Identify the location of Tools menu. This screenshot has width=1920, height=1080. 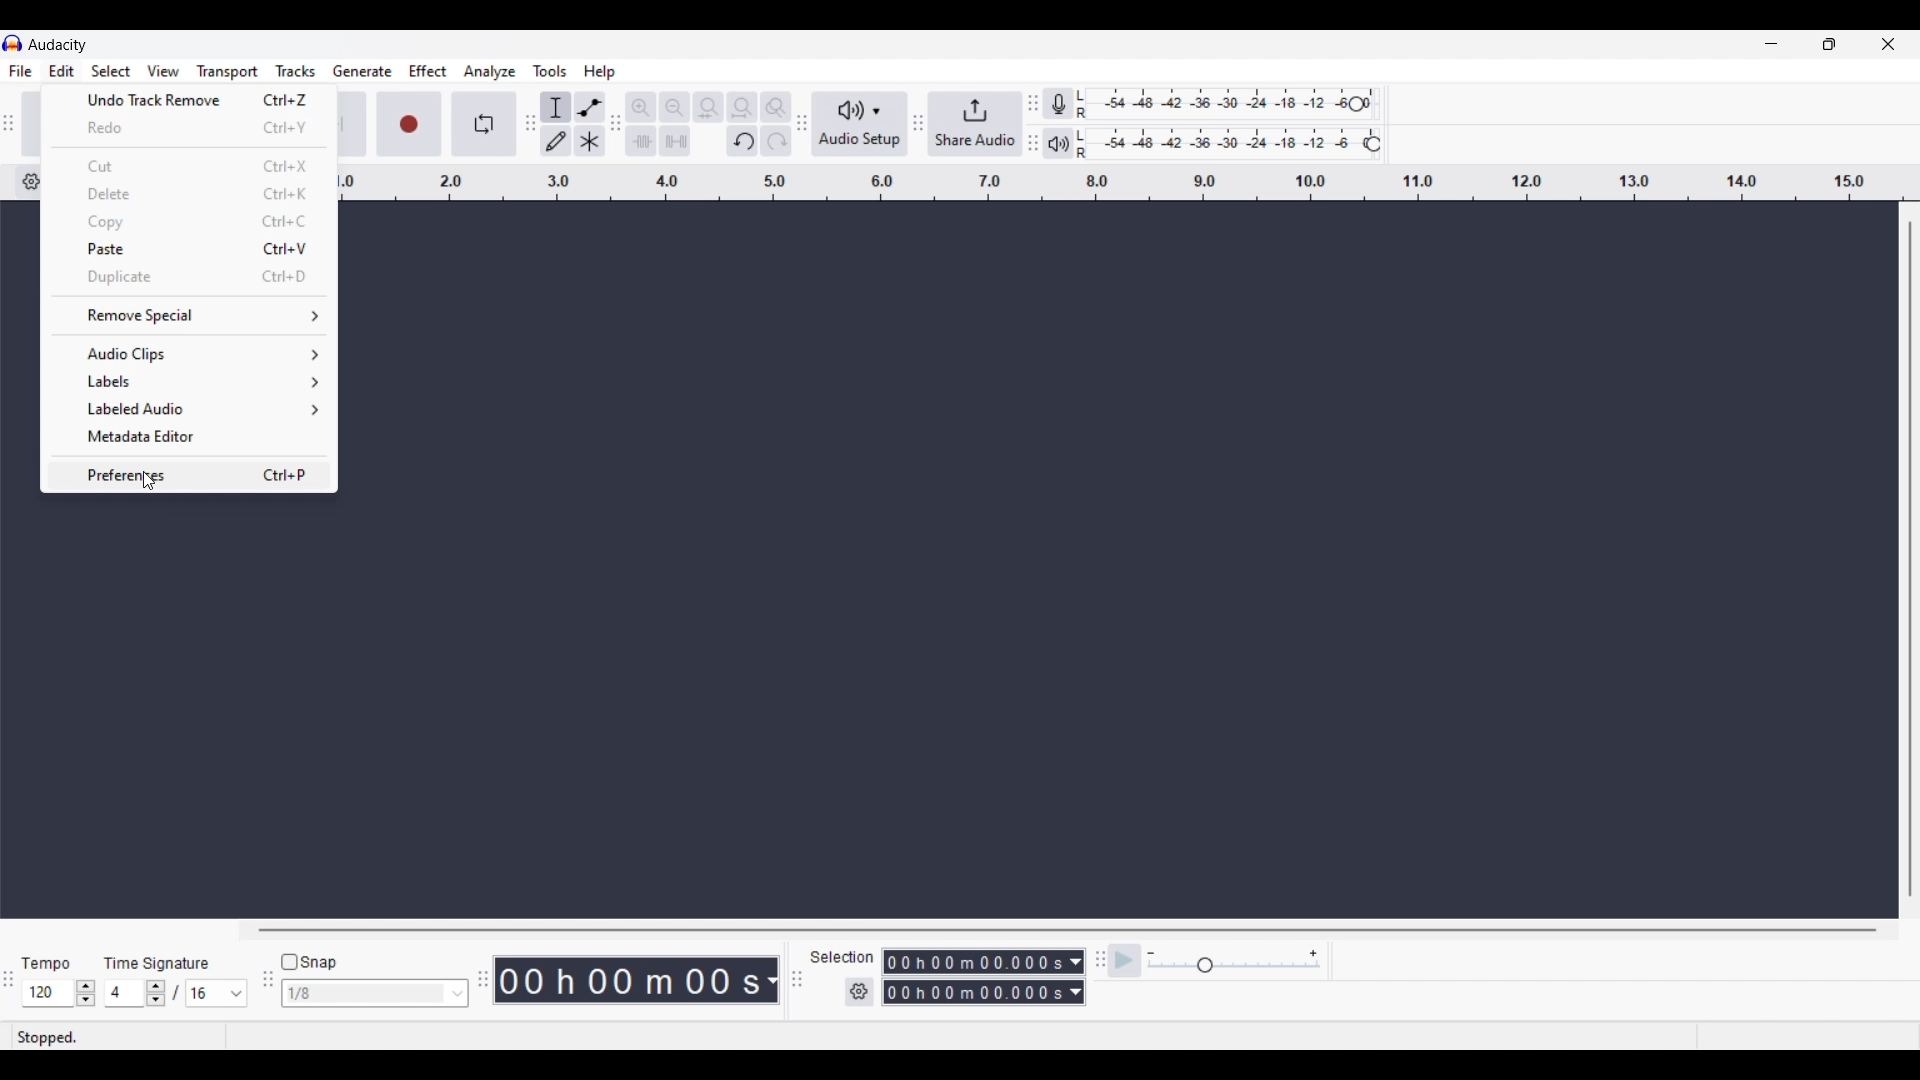
(550, 71).